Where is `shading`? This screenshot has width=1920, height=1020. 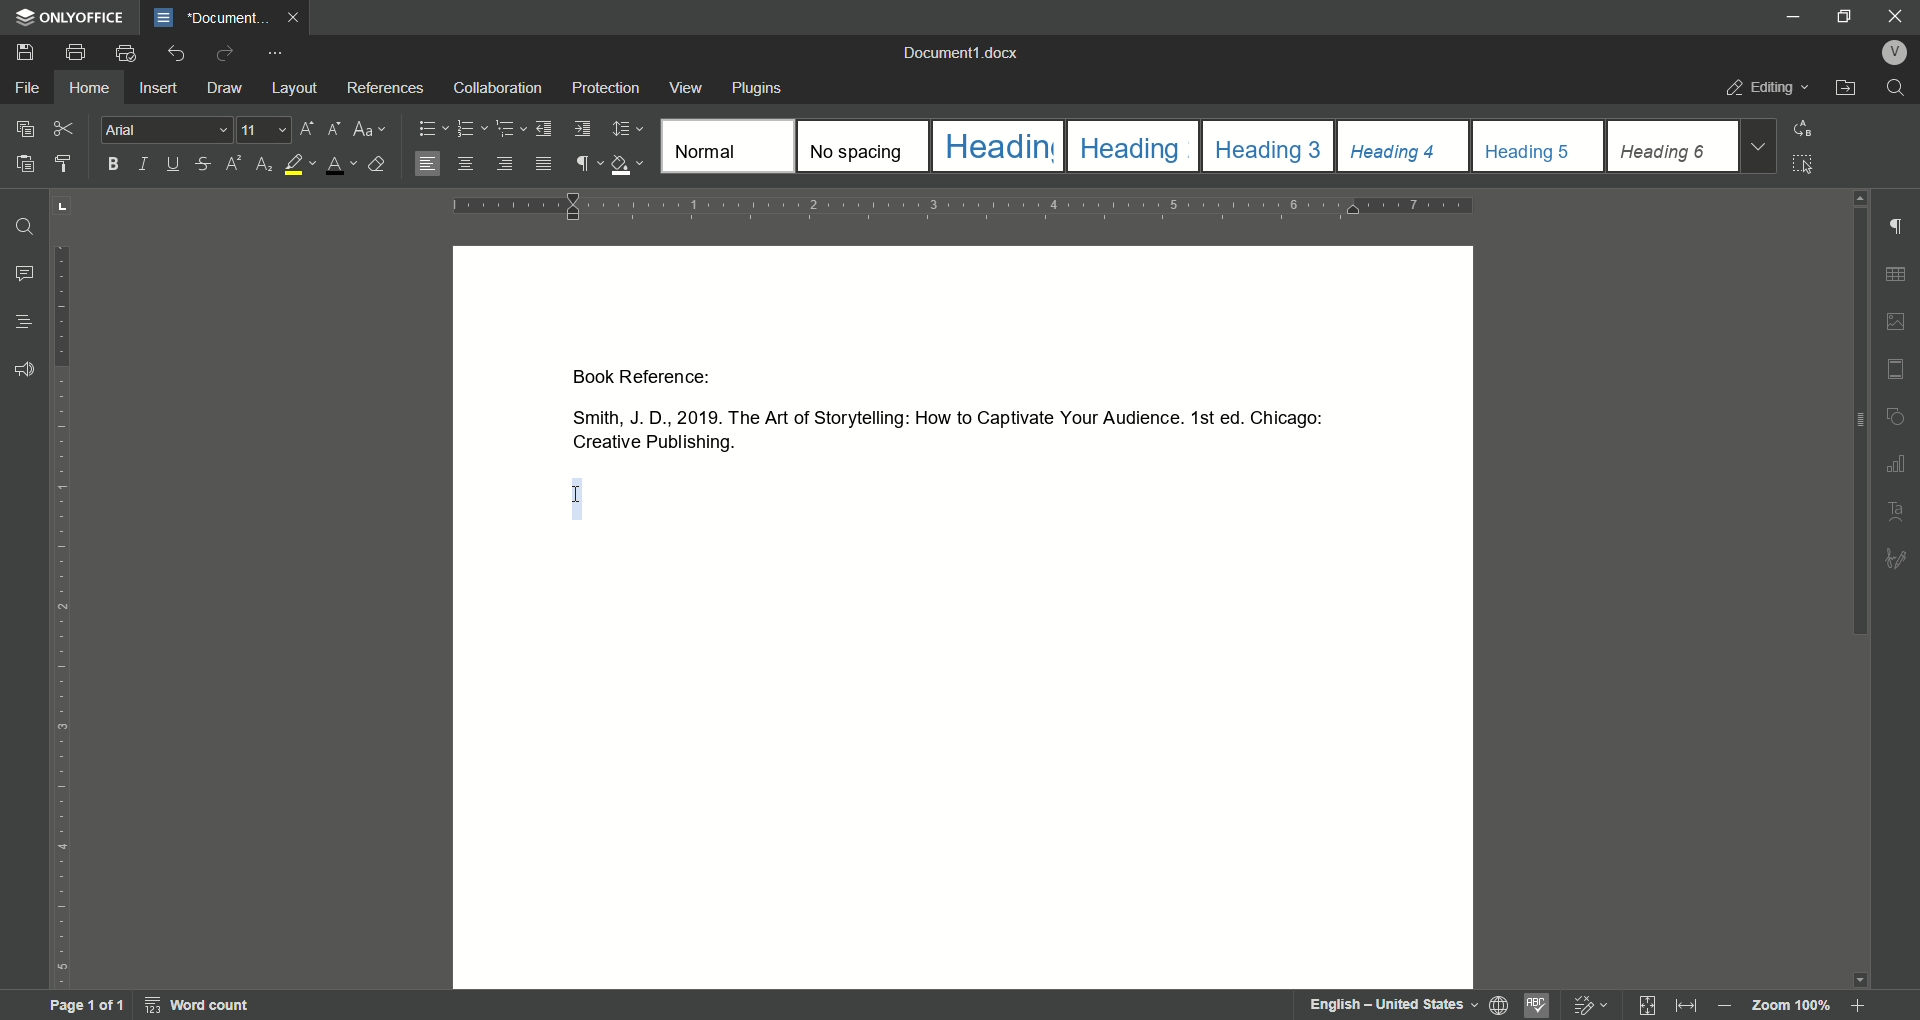 shading is located at coordinates (629, 163).